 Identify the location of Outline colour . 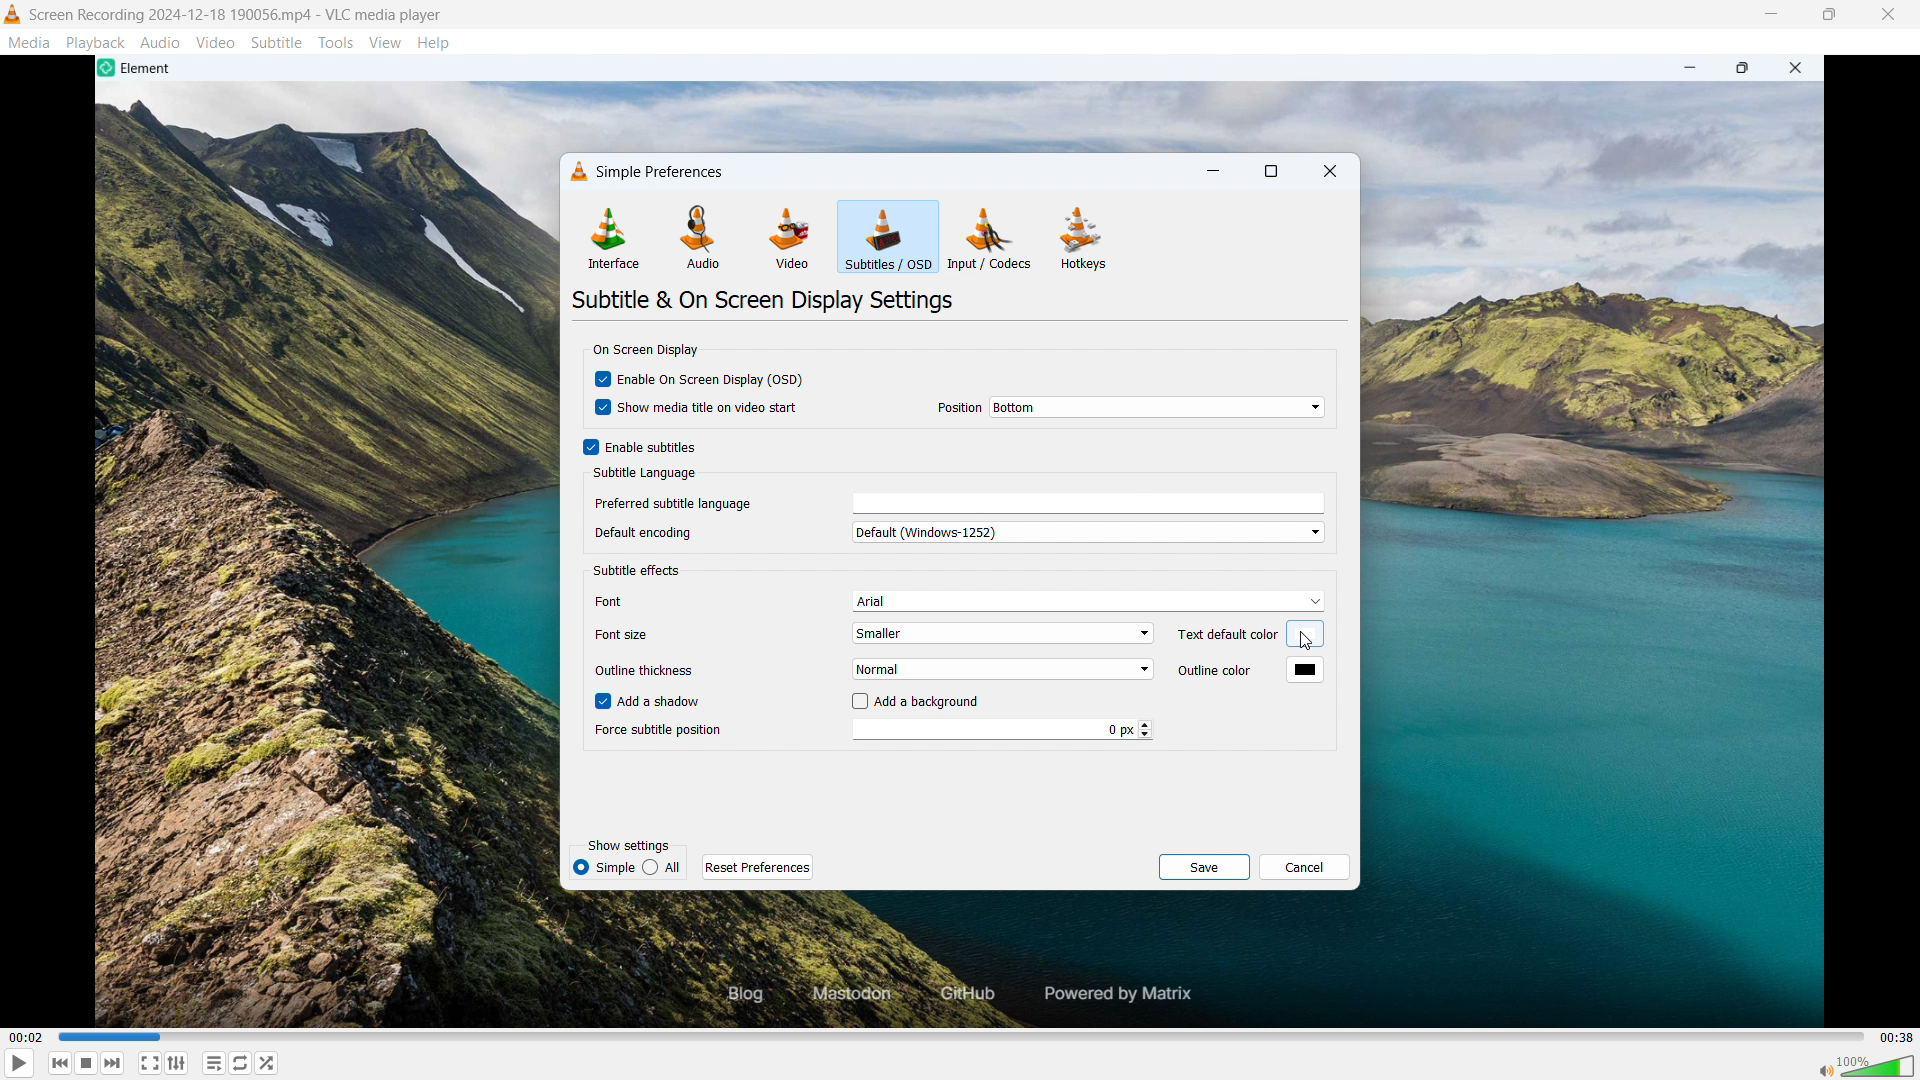
(1305, 670).